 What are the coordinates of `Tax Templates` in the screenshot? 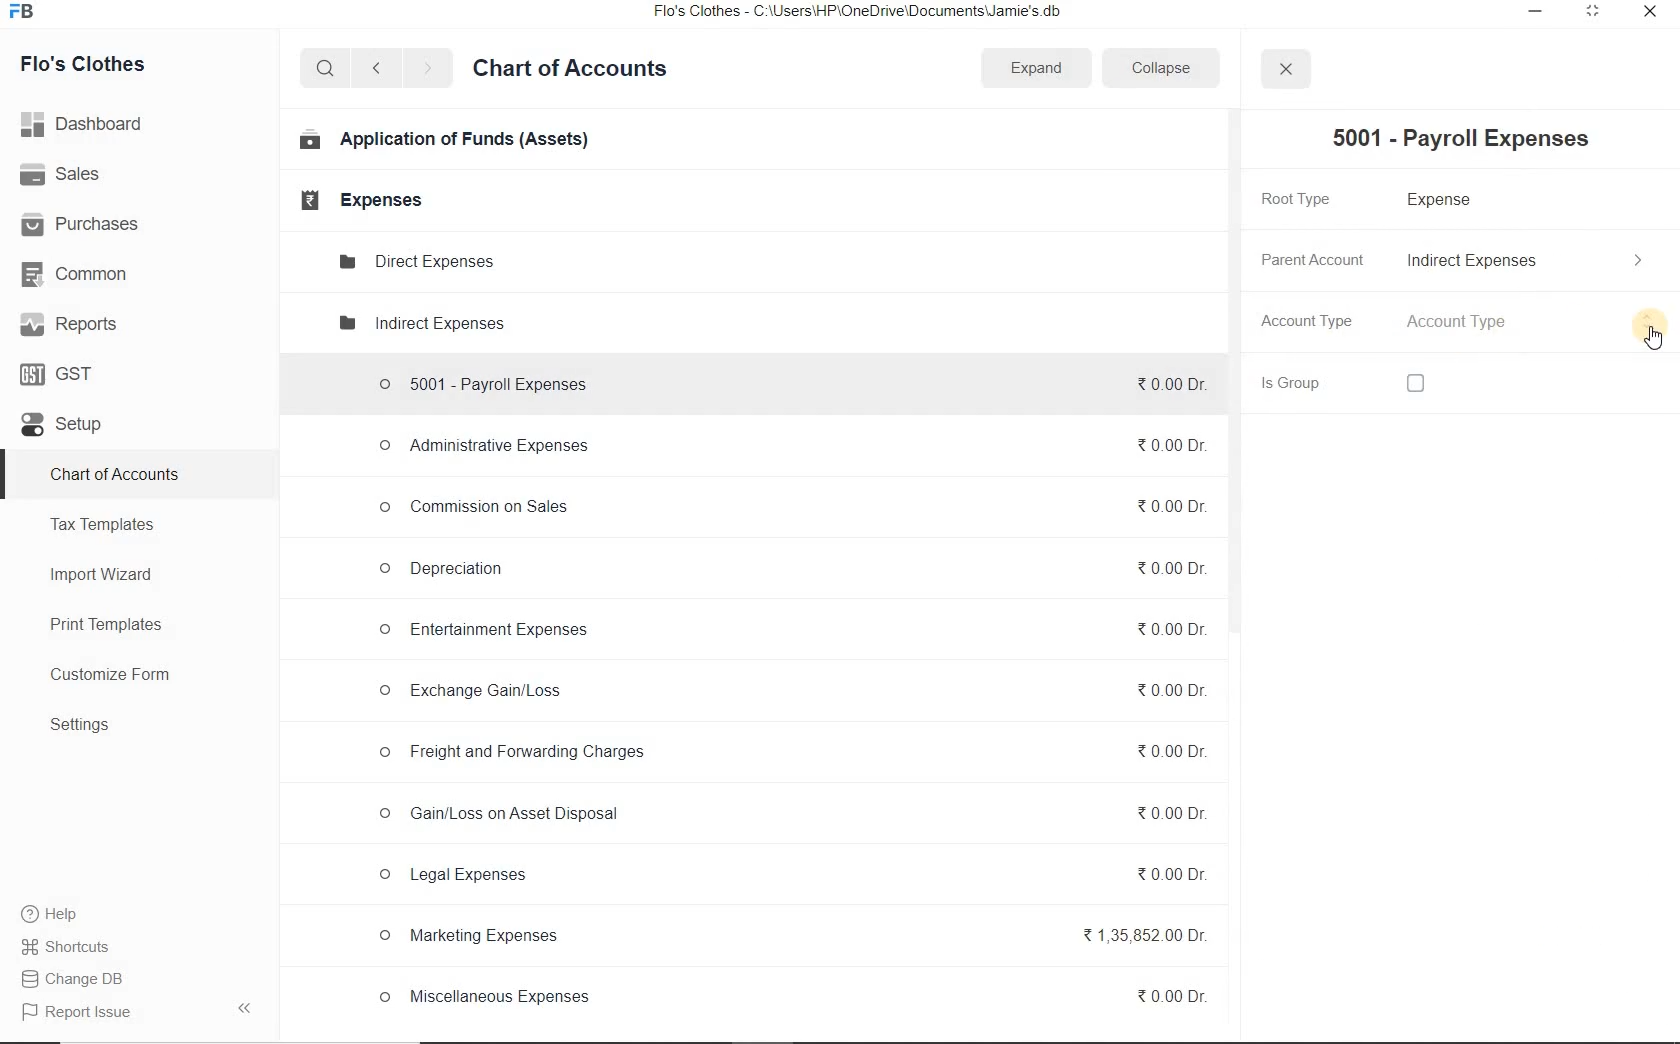 It's located at (103, 524).